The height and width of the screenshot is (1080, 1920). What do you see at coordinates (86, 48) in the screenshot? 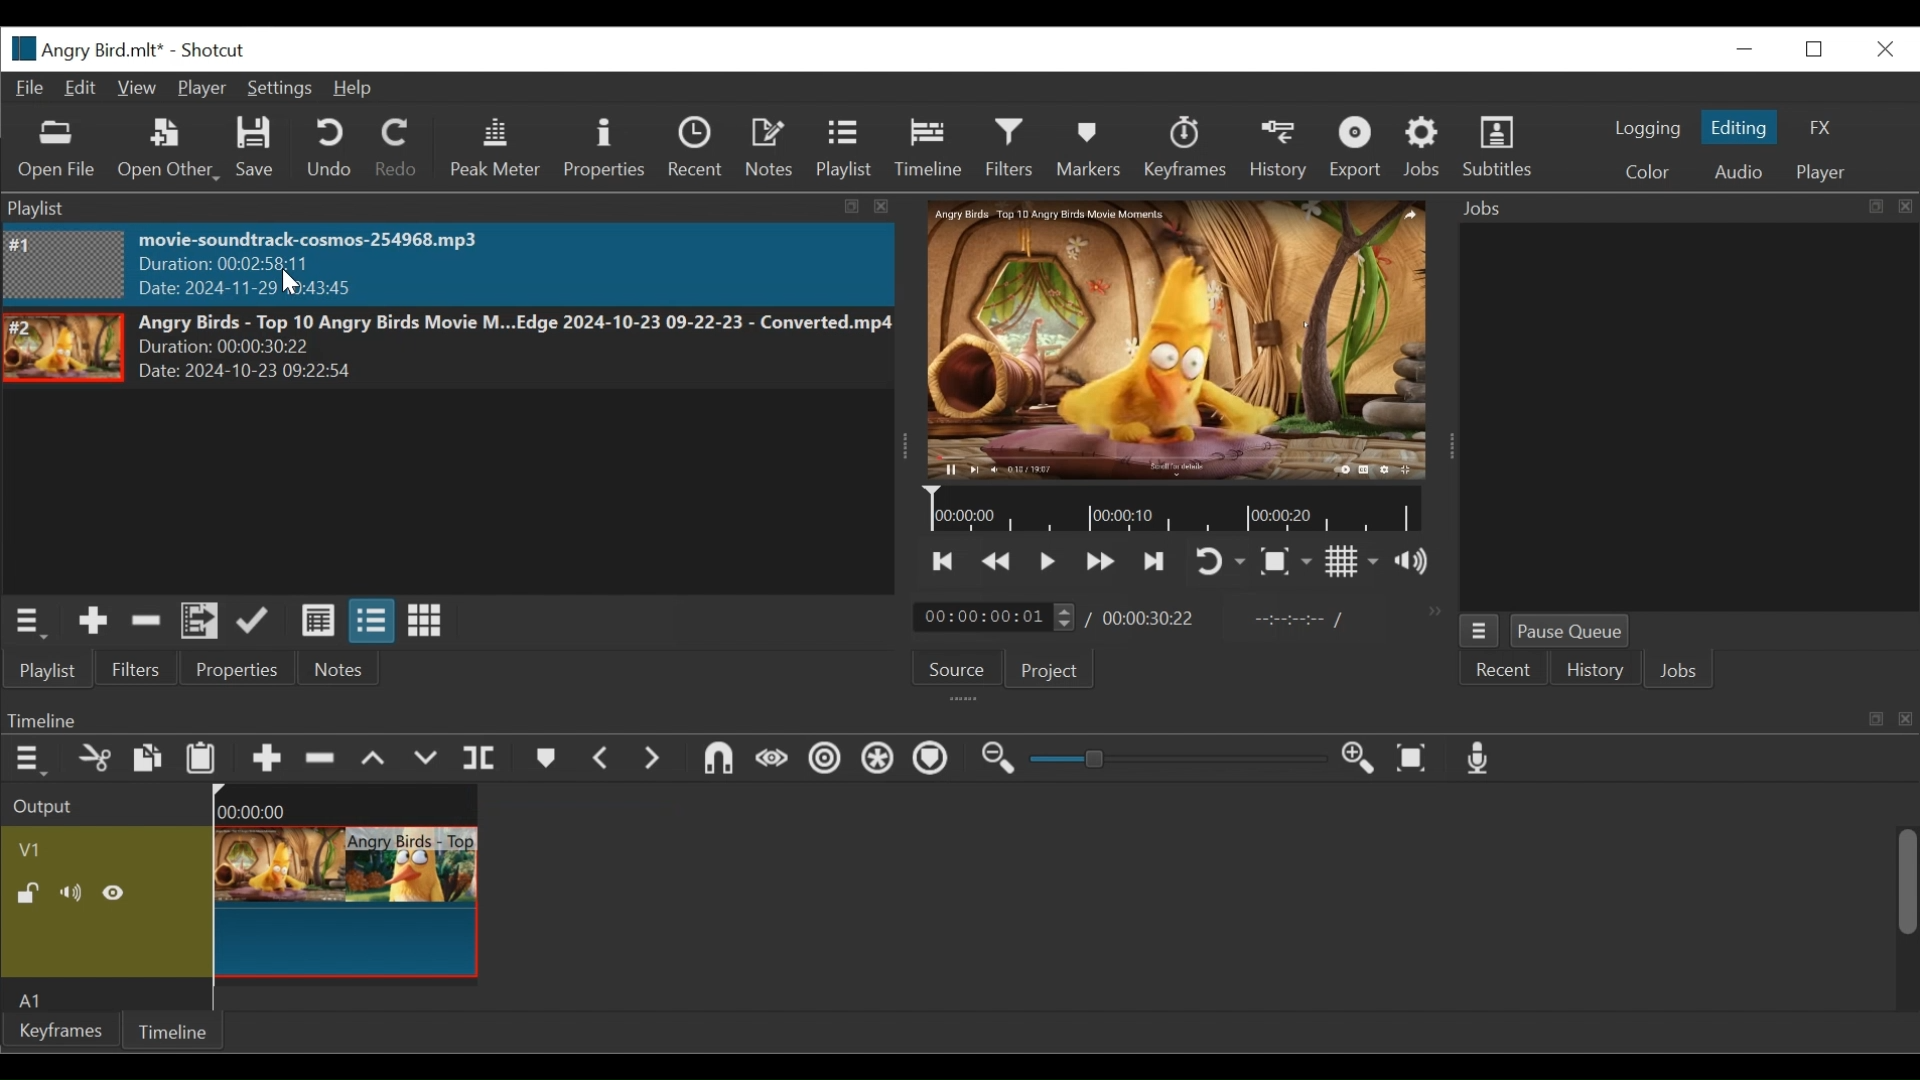
I see `File Name` at bounding box center [86, 48].